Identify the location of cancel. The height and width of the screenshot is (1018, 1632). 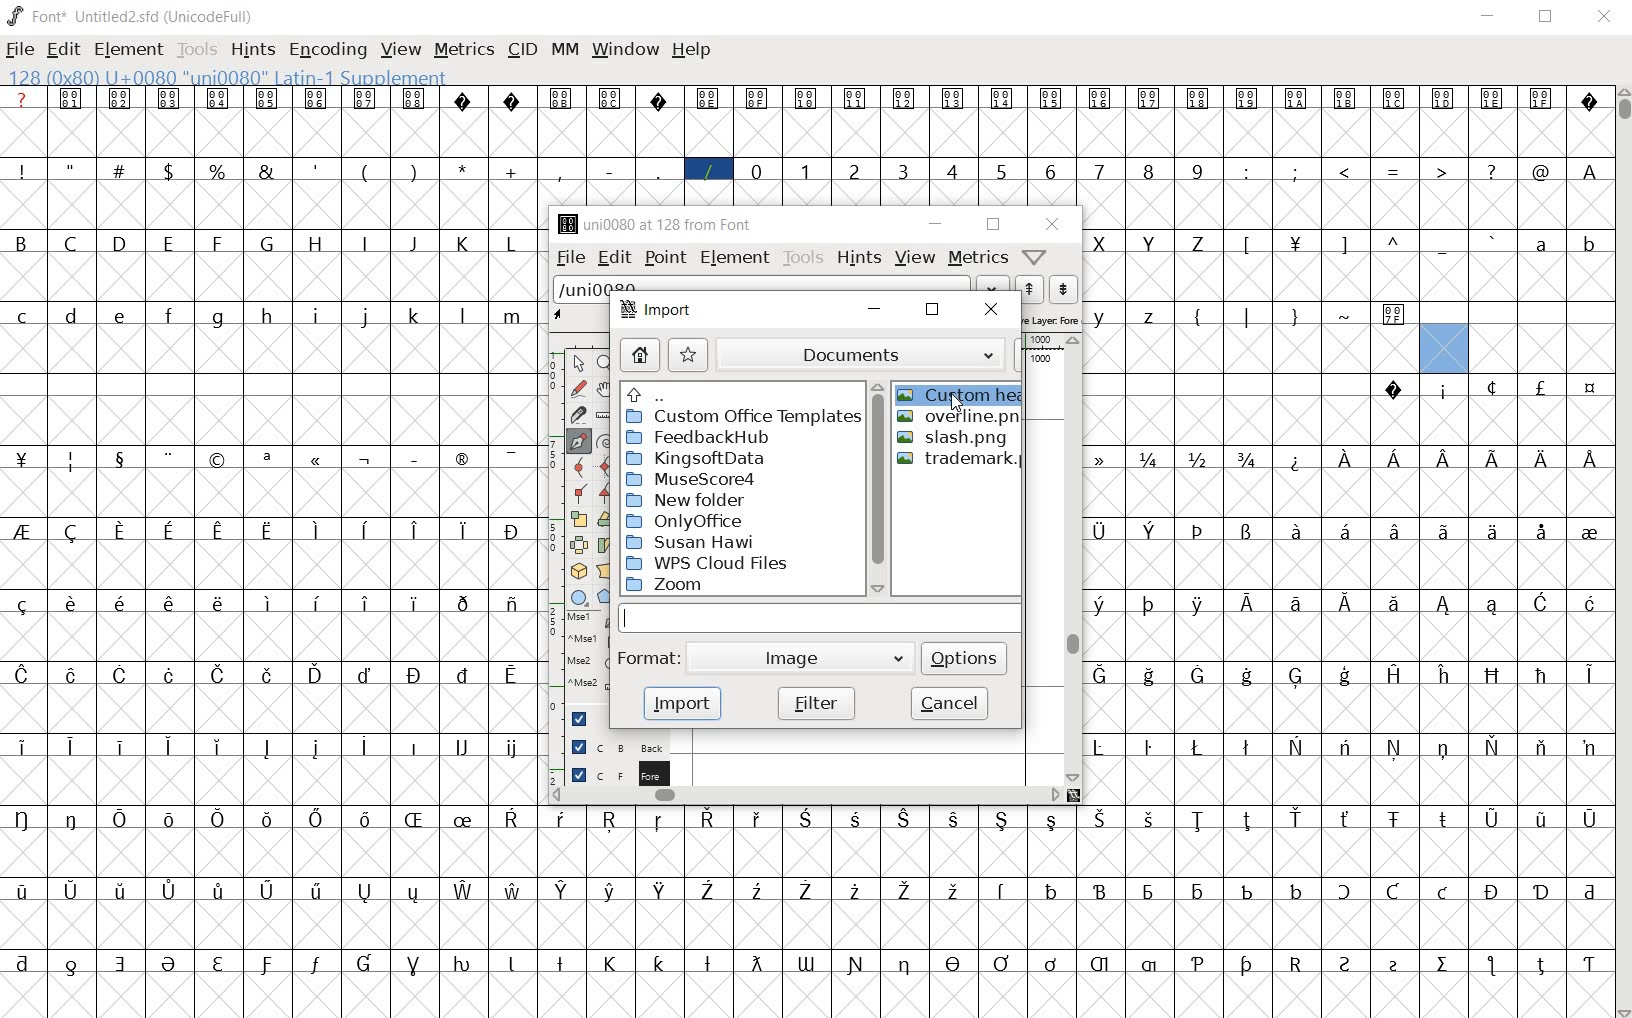
(949, 702).